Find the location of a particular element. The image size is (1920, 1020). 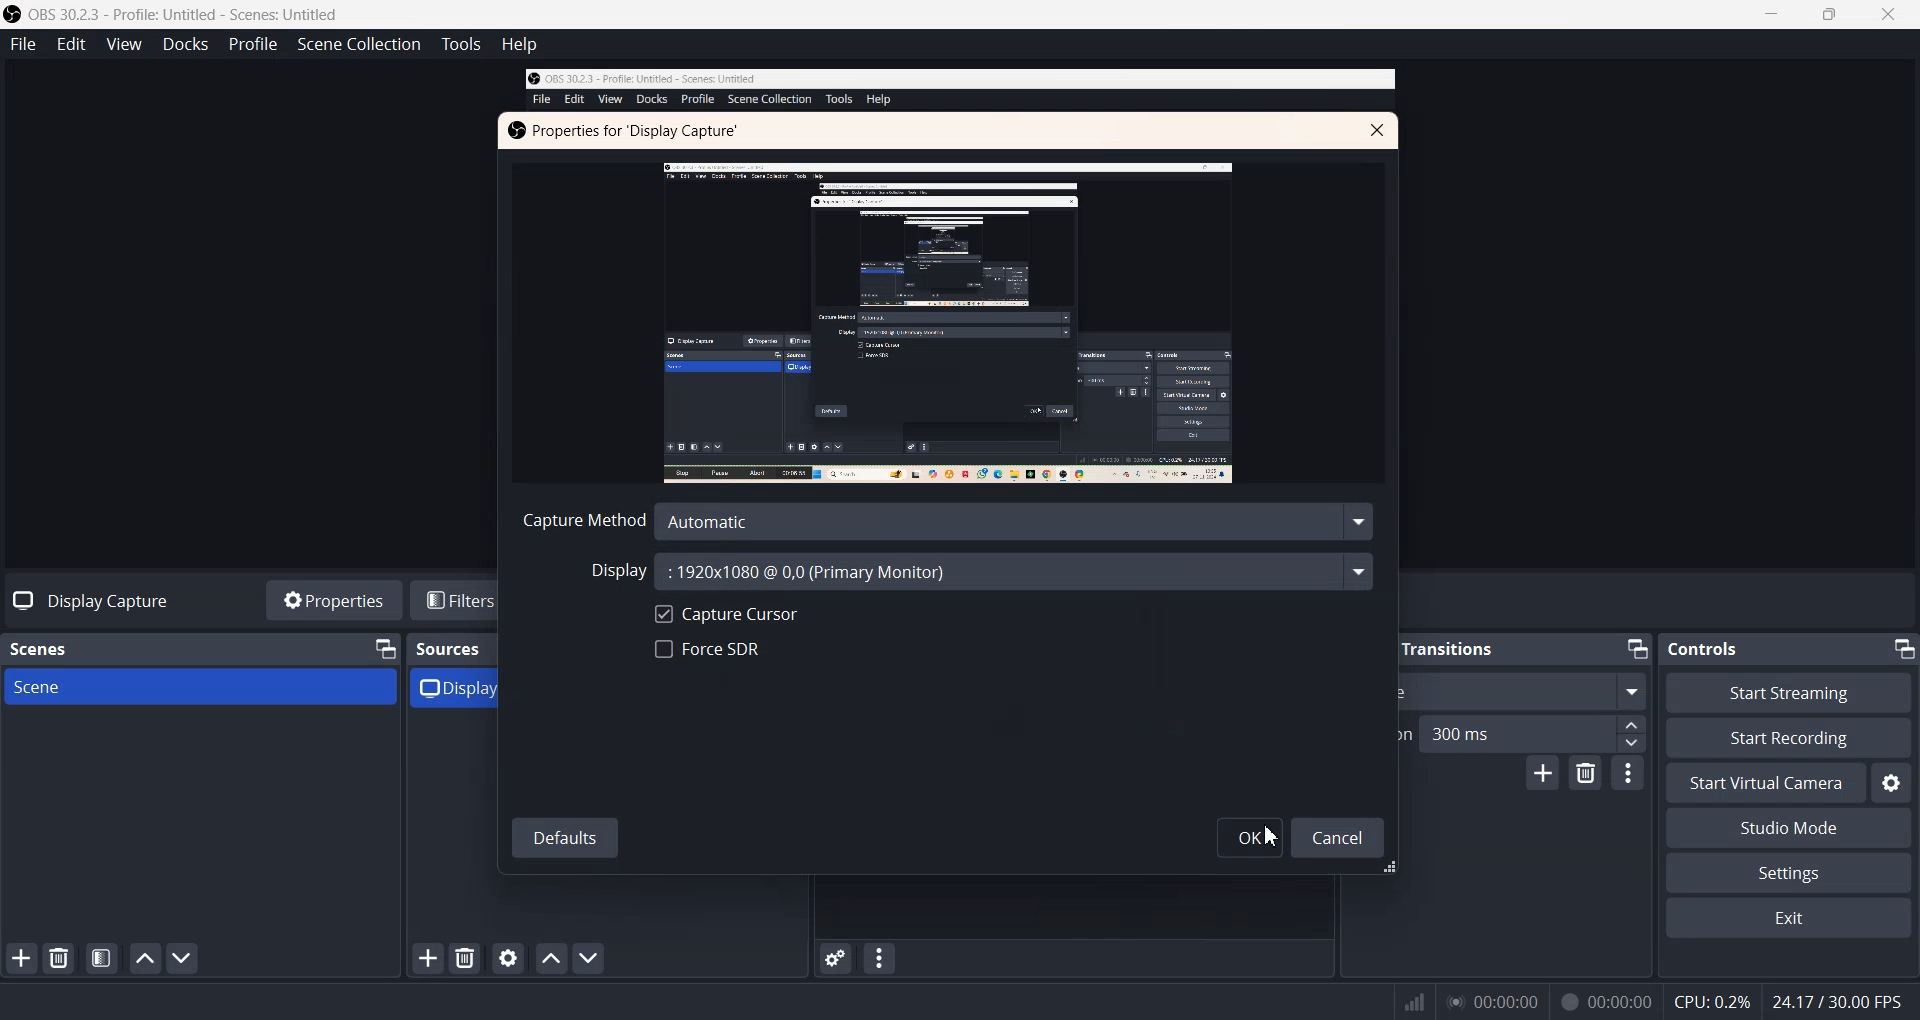

30.00/30.000 FPS is located at coordinates (1834, 1001).